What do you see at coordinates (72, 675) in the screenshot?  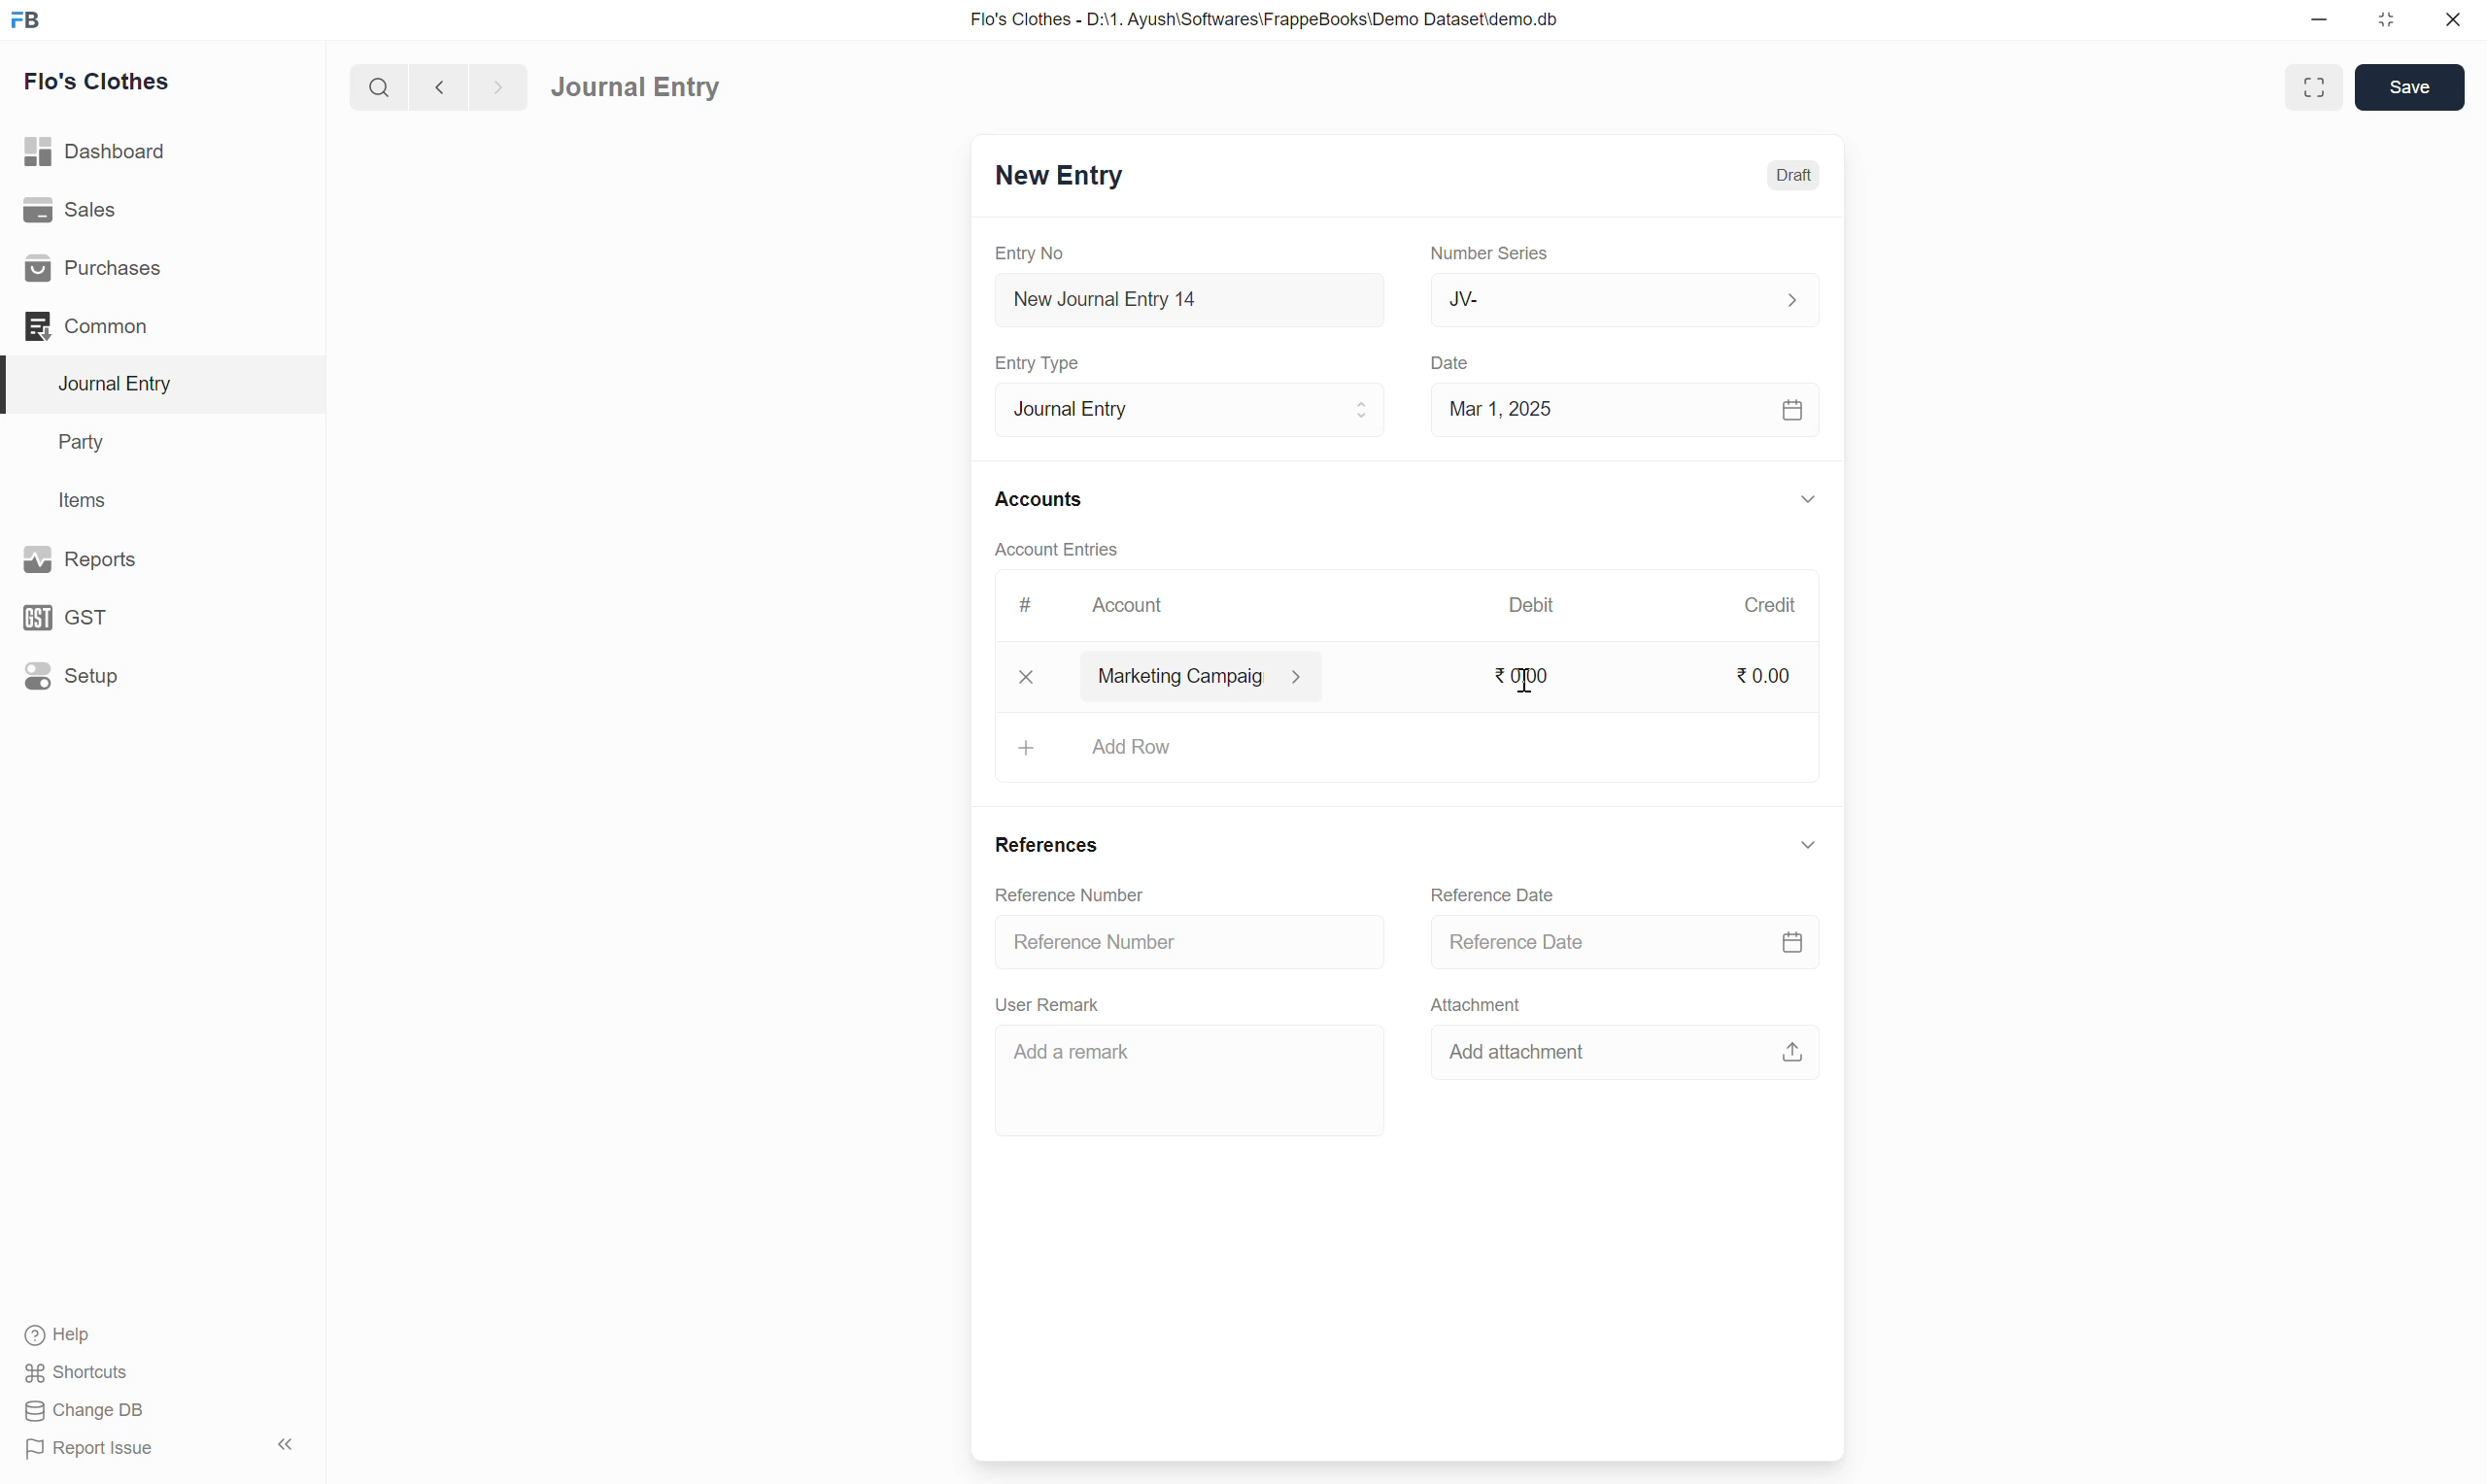 I see `Setup` at bounding box center [72, 675].